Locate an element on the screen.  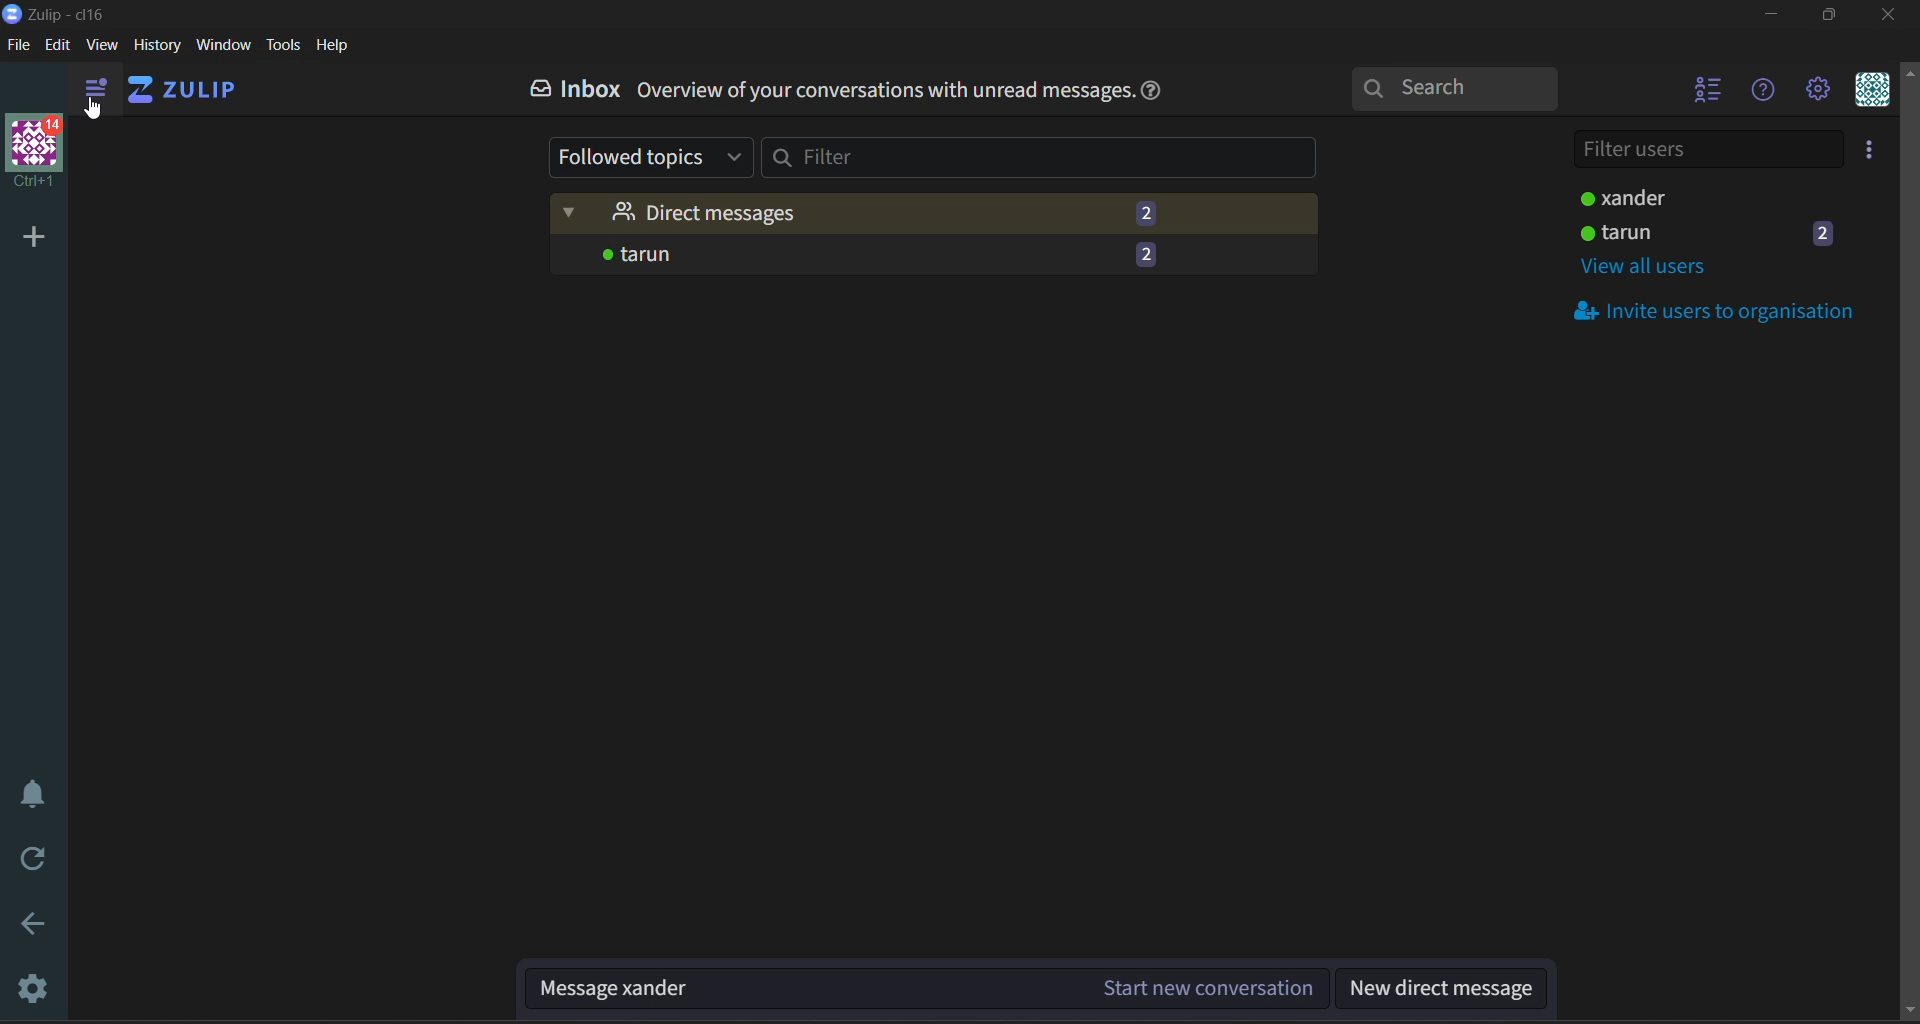
tarun -2 (messages) is located at coordinates (934, 260).